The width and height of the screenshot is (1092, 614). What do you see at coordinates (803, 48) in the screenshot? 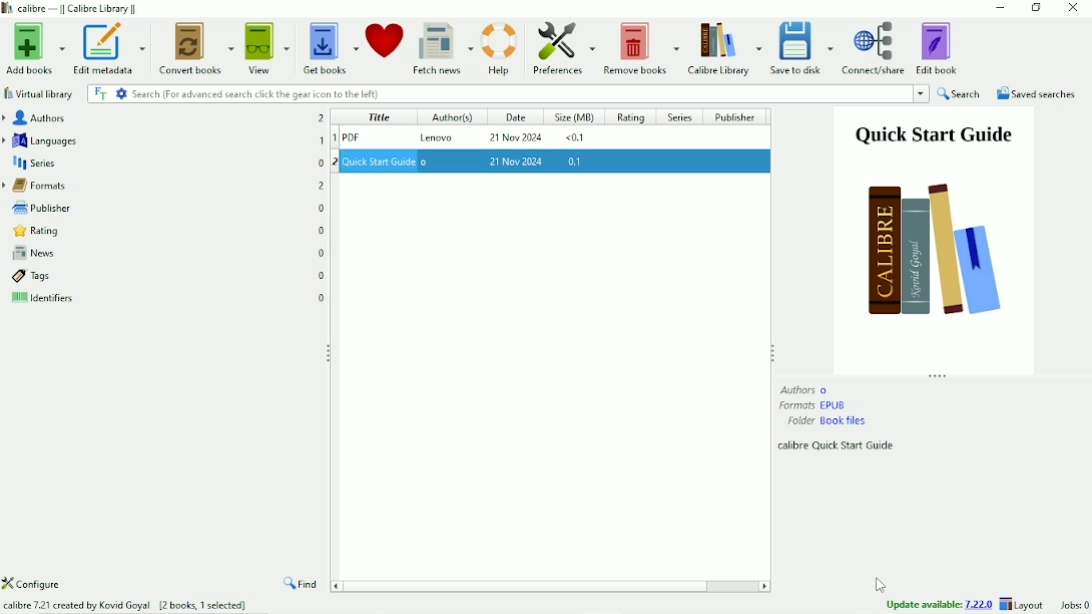
I see `Save to disk` at bounding box center [803, 48].